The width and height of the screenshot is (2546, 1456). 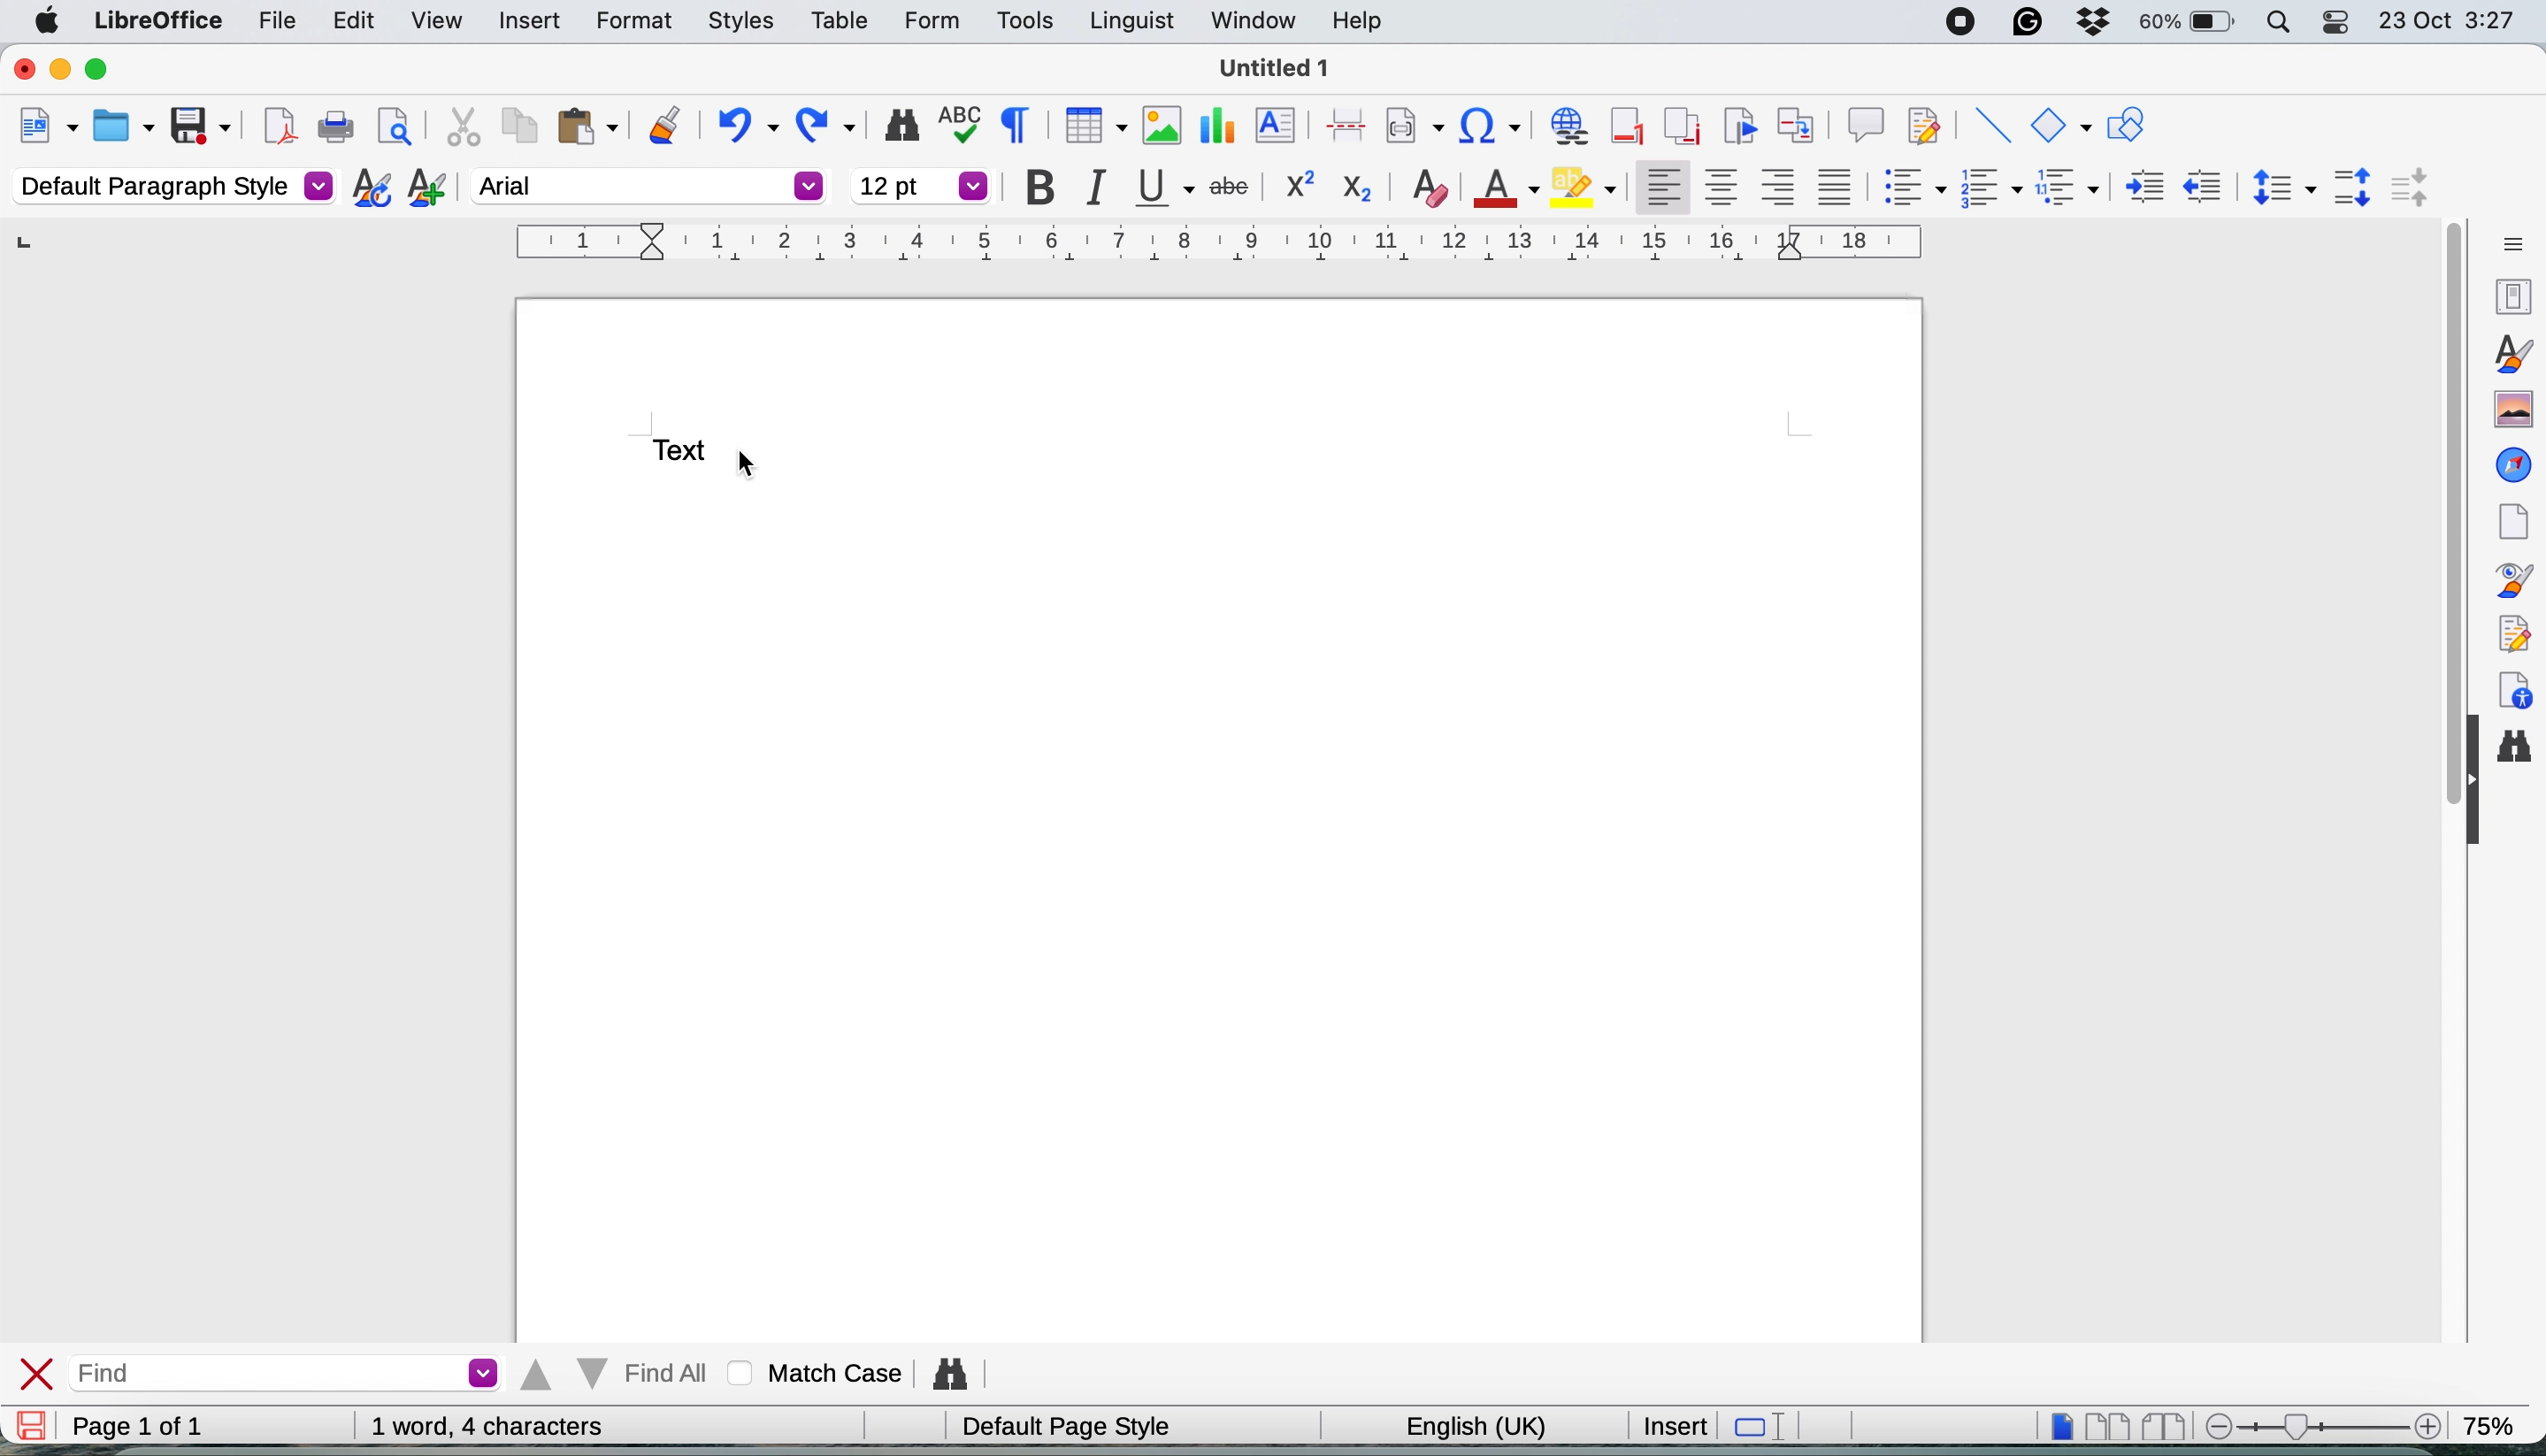 I want to click on text color, so click(x=1506, y=186).